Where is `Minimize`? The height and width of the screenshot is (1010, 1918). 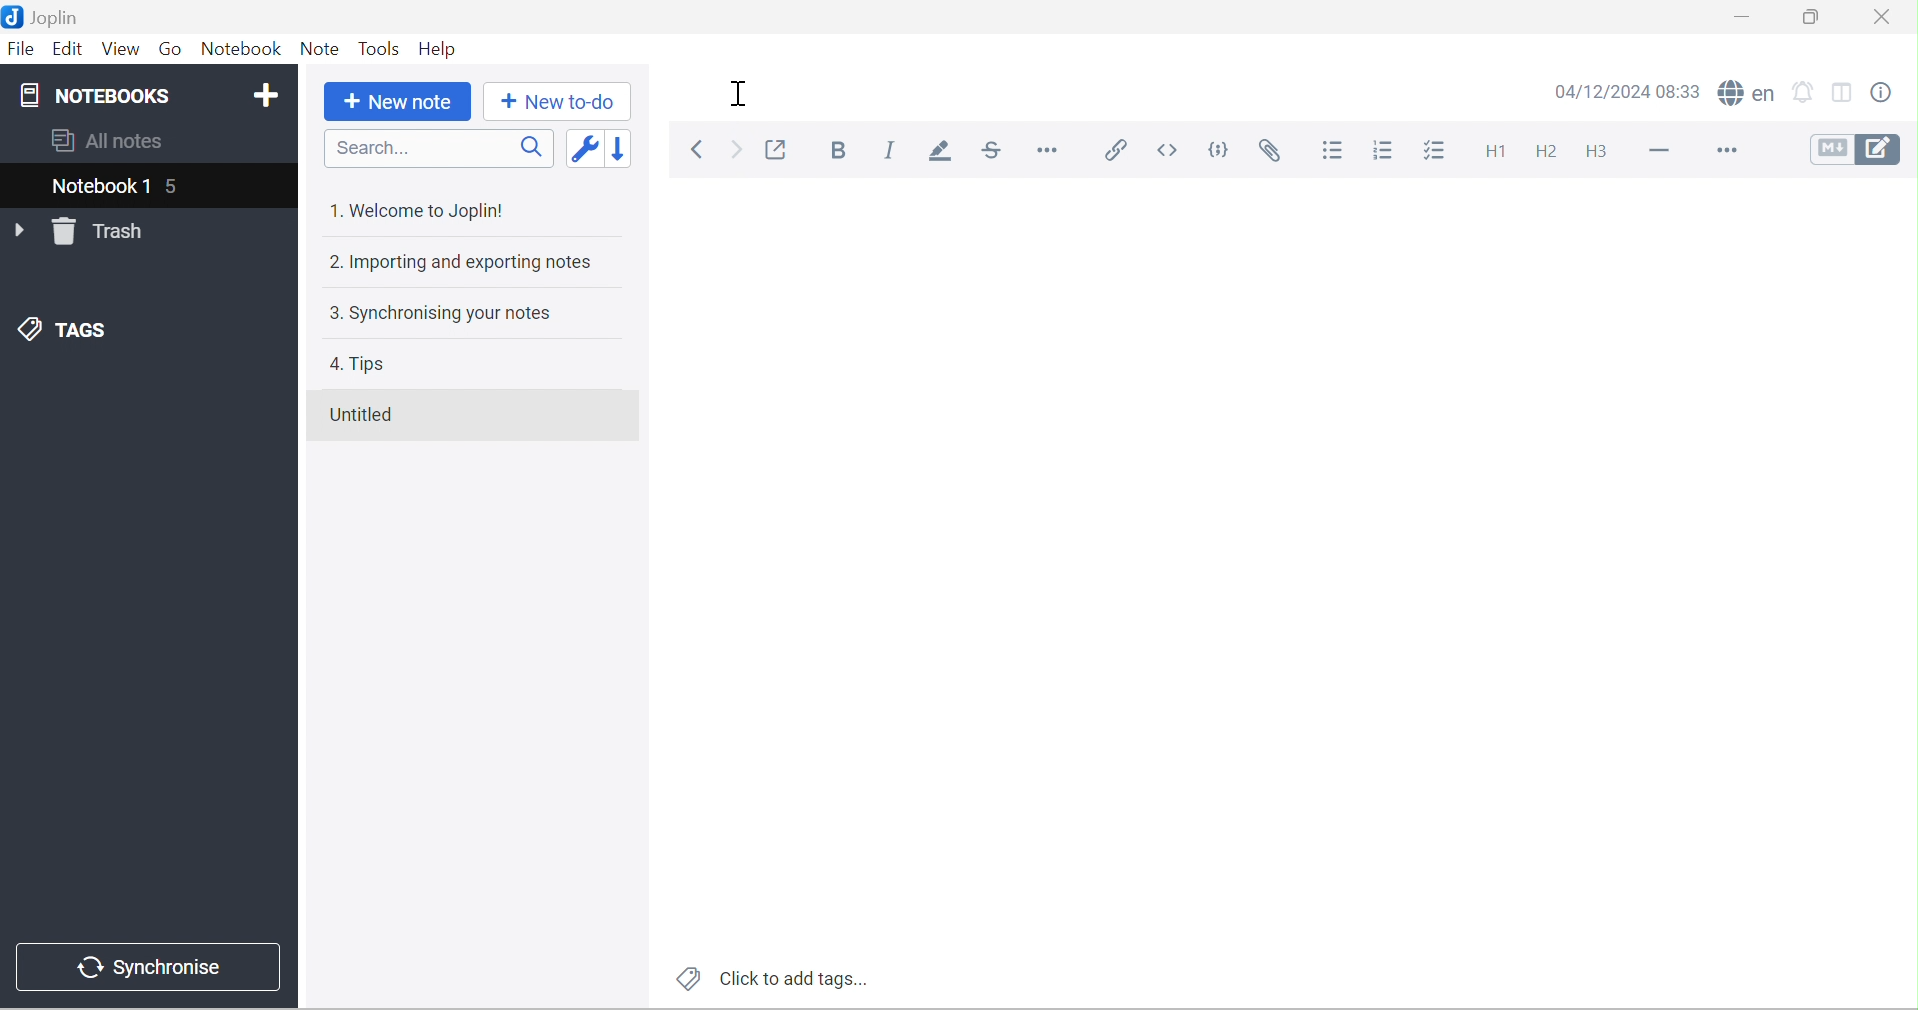
Minimize is located at coordinates (1739, 19).